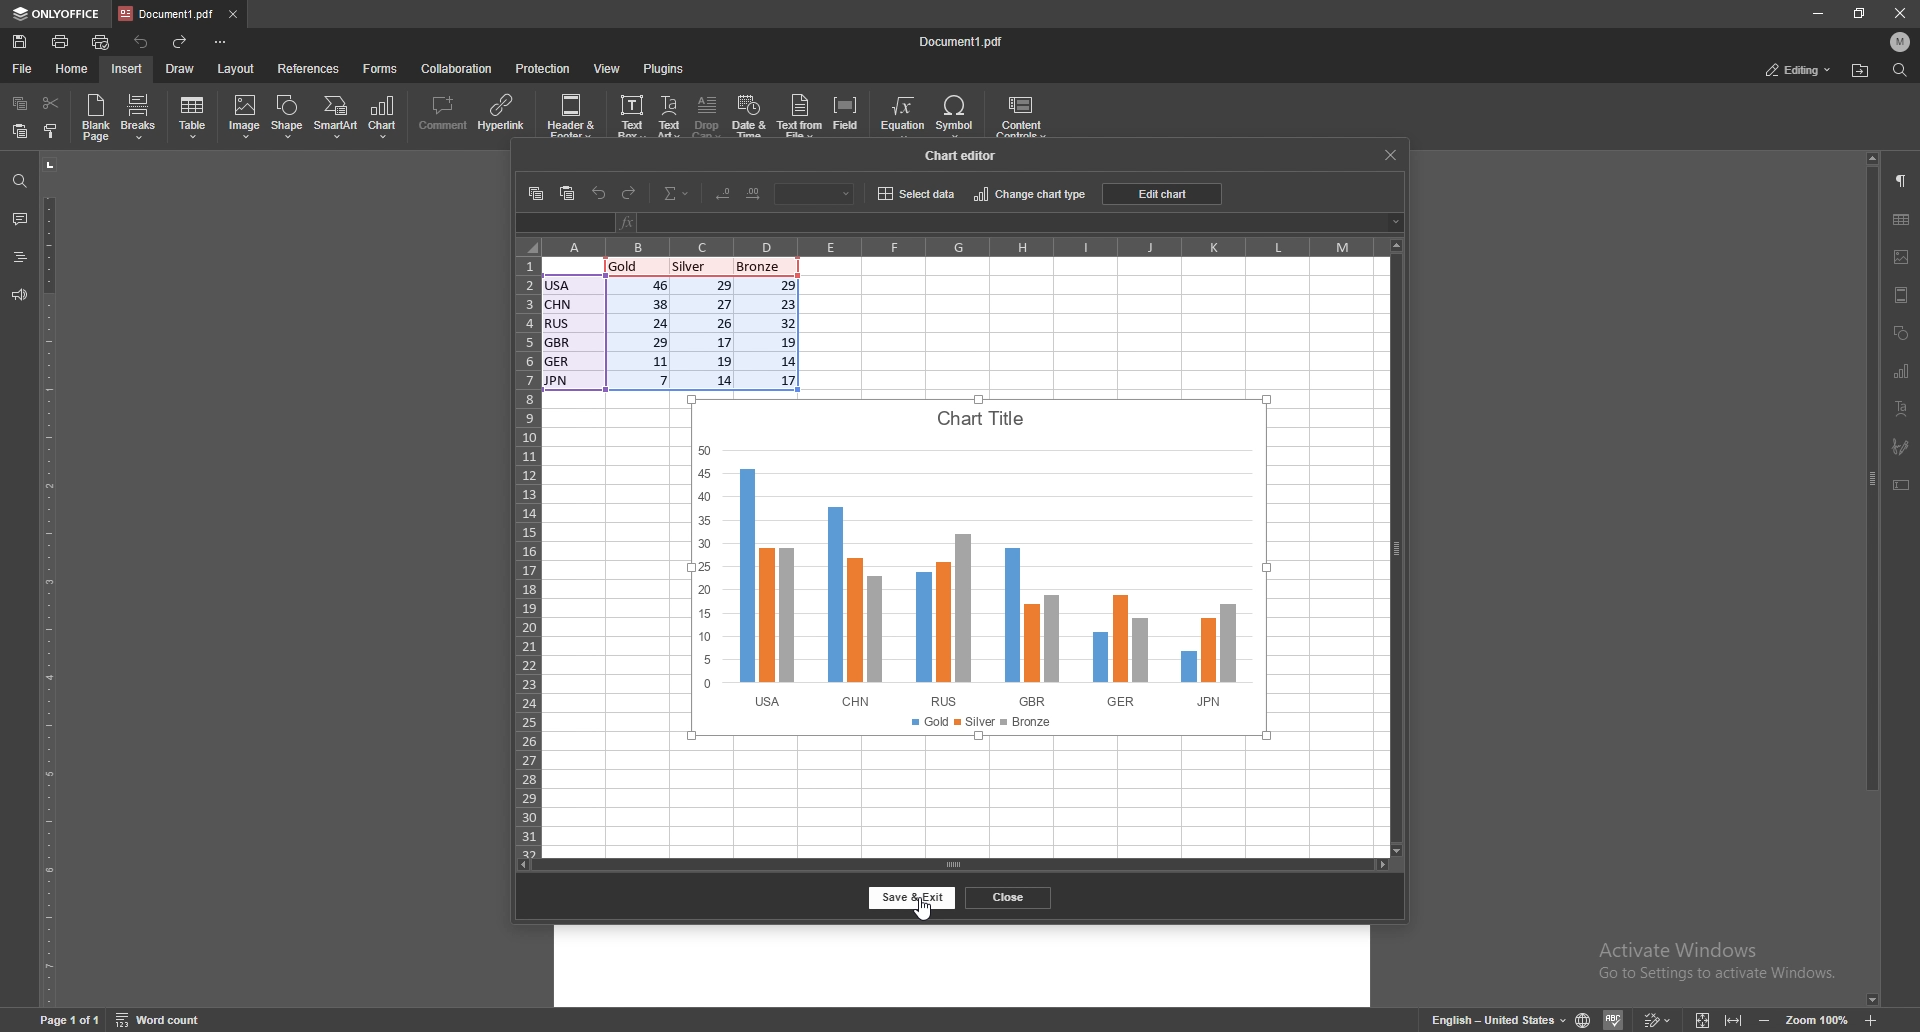  What do you see at coordinates (1761, 1021) in the screenshot?
I see `minimize` at bounding box center [1761, 1021].